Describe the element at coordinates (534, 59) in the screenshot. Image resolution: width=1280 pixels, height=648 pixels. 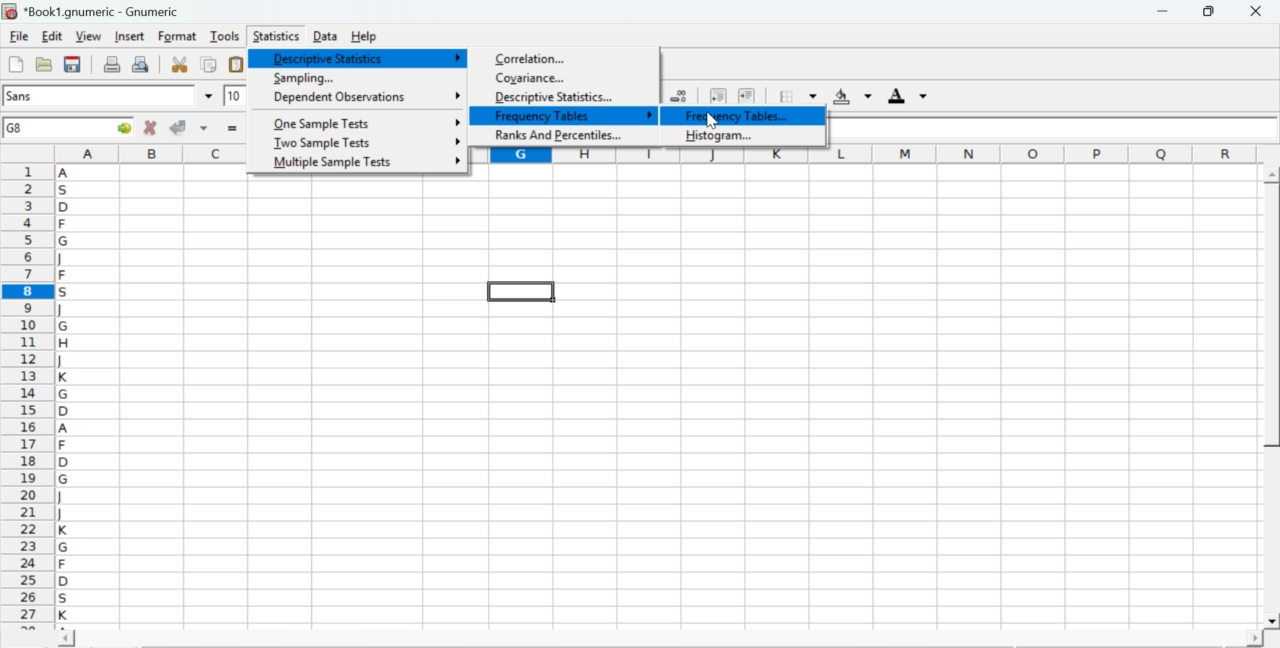
I see `correlation...` at that location.